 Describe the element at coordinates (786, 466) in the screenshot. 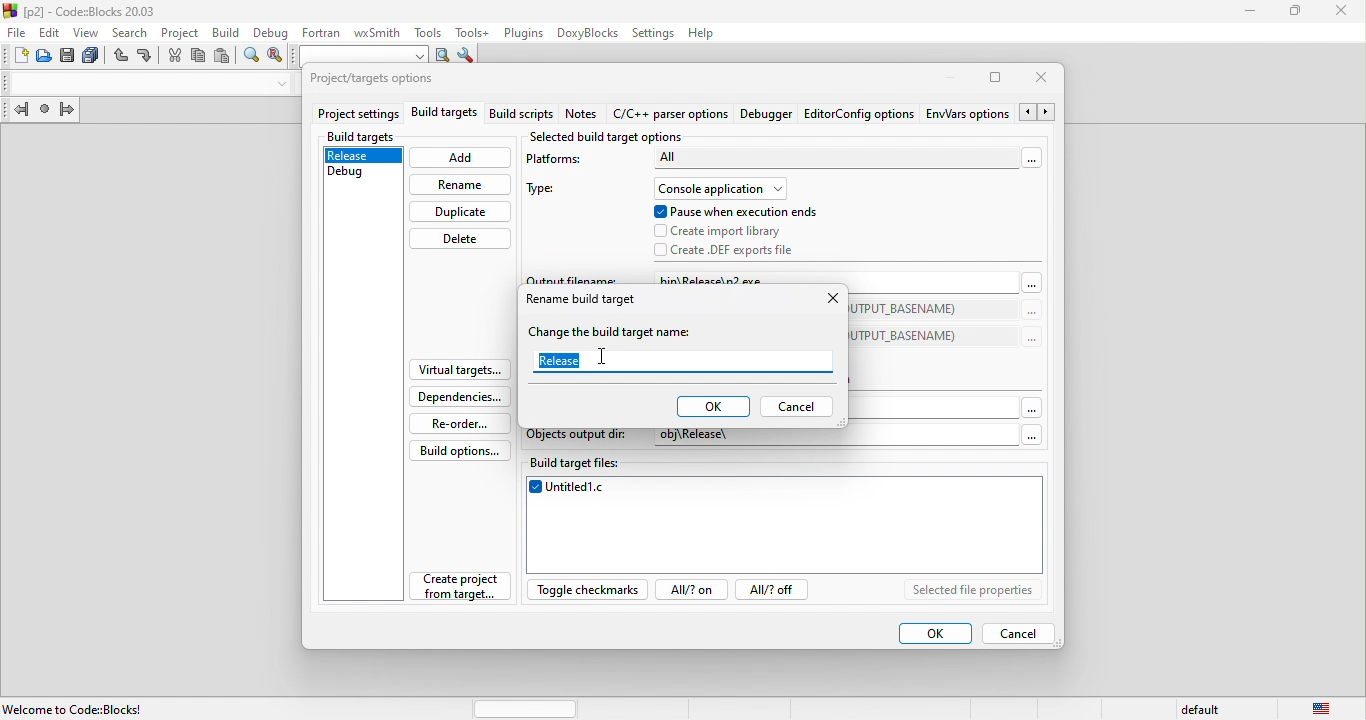

I see `build target files` at that location.